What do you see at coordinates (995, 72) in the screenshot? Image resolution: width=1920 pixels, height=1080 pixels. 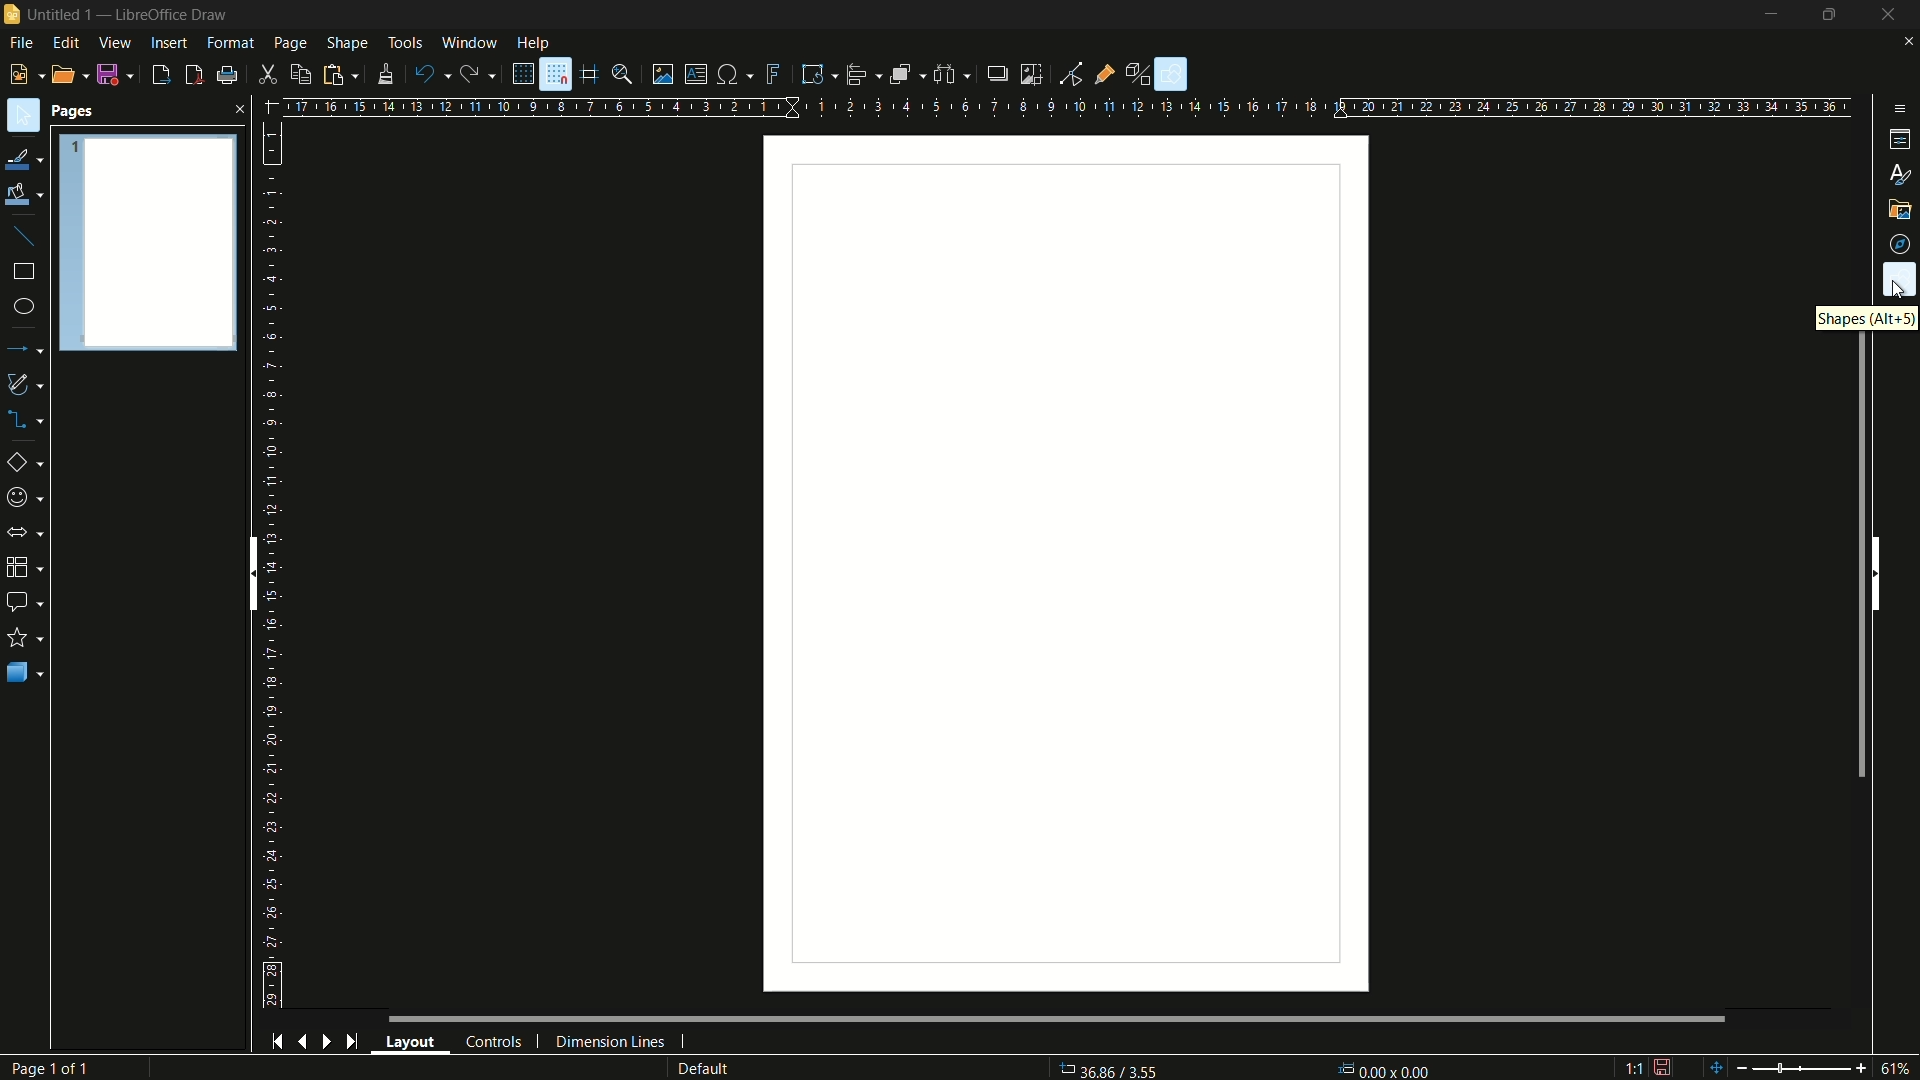 I see `shadow` at bounding box center [995, 72].